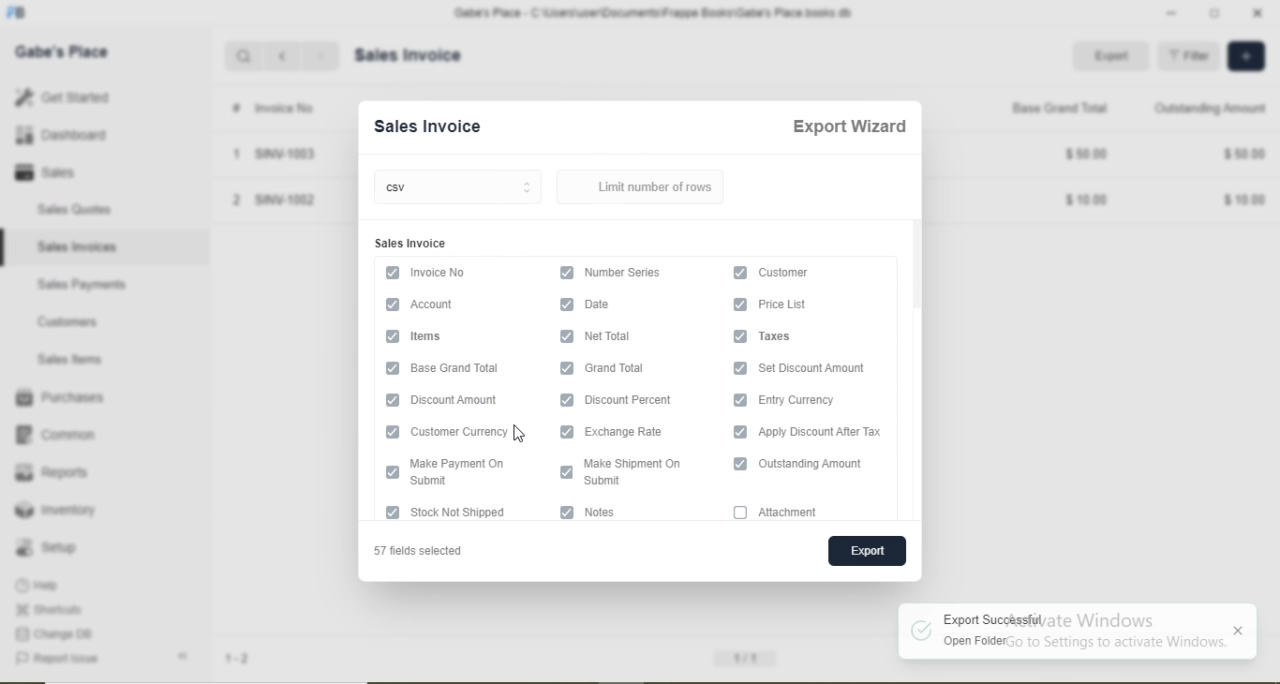  I want to click on Invoice No, so click(439, 272).